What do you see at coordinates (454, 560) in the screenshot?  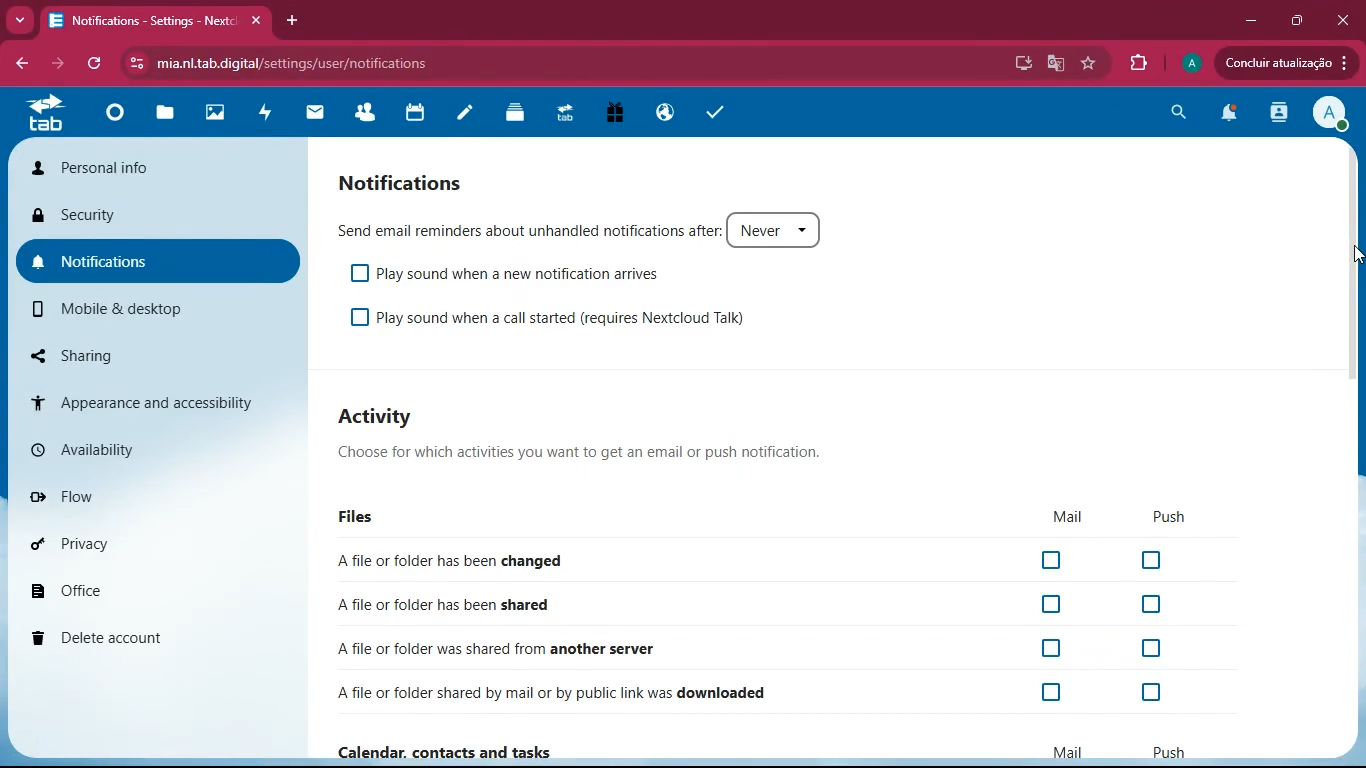 I see `file changed` at bounding box center [454, 560].